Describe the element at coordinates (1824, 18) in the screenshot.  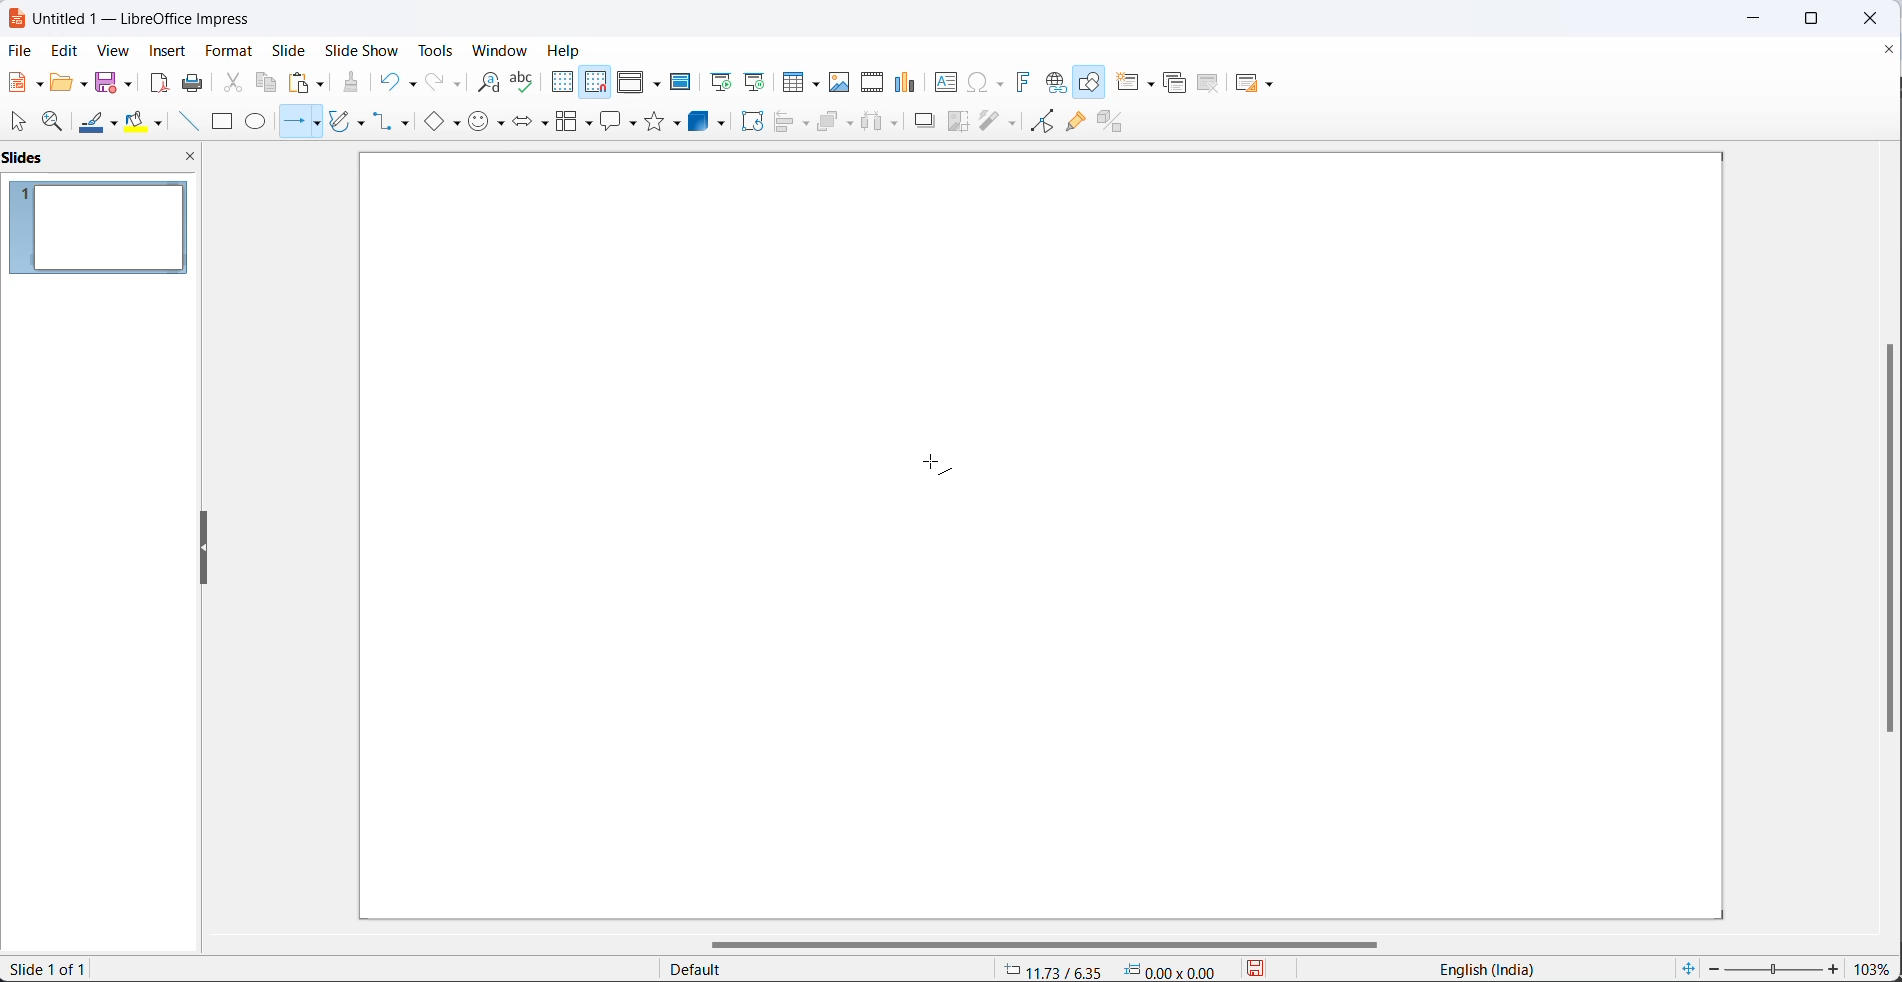
I see `maximize` at that location.